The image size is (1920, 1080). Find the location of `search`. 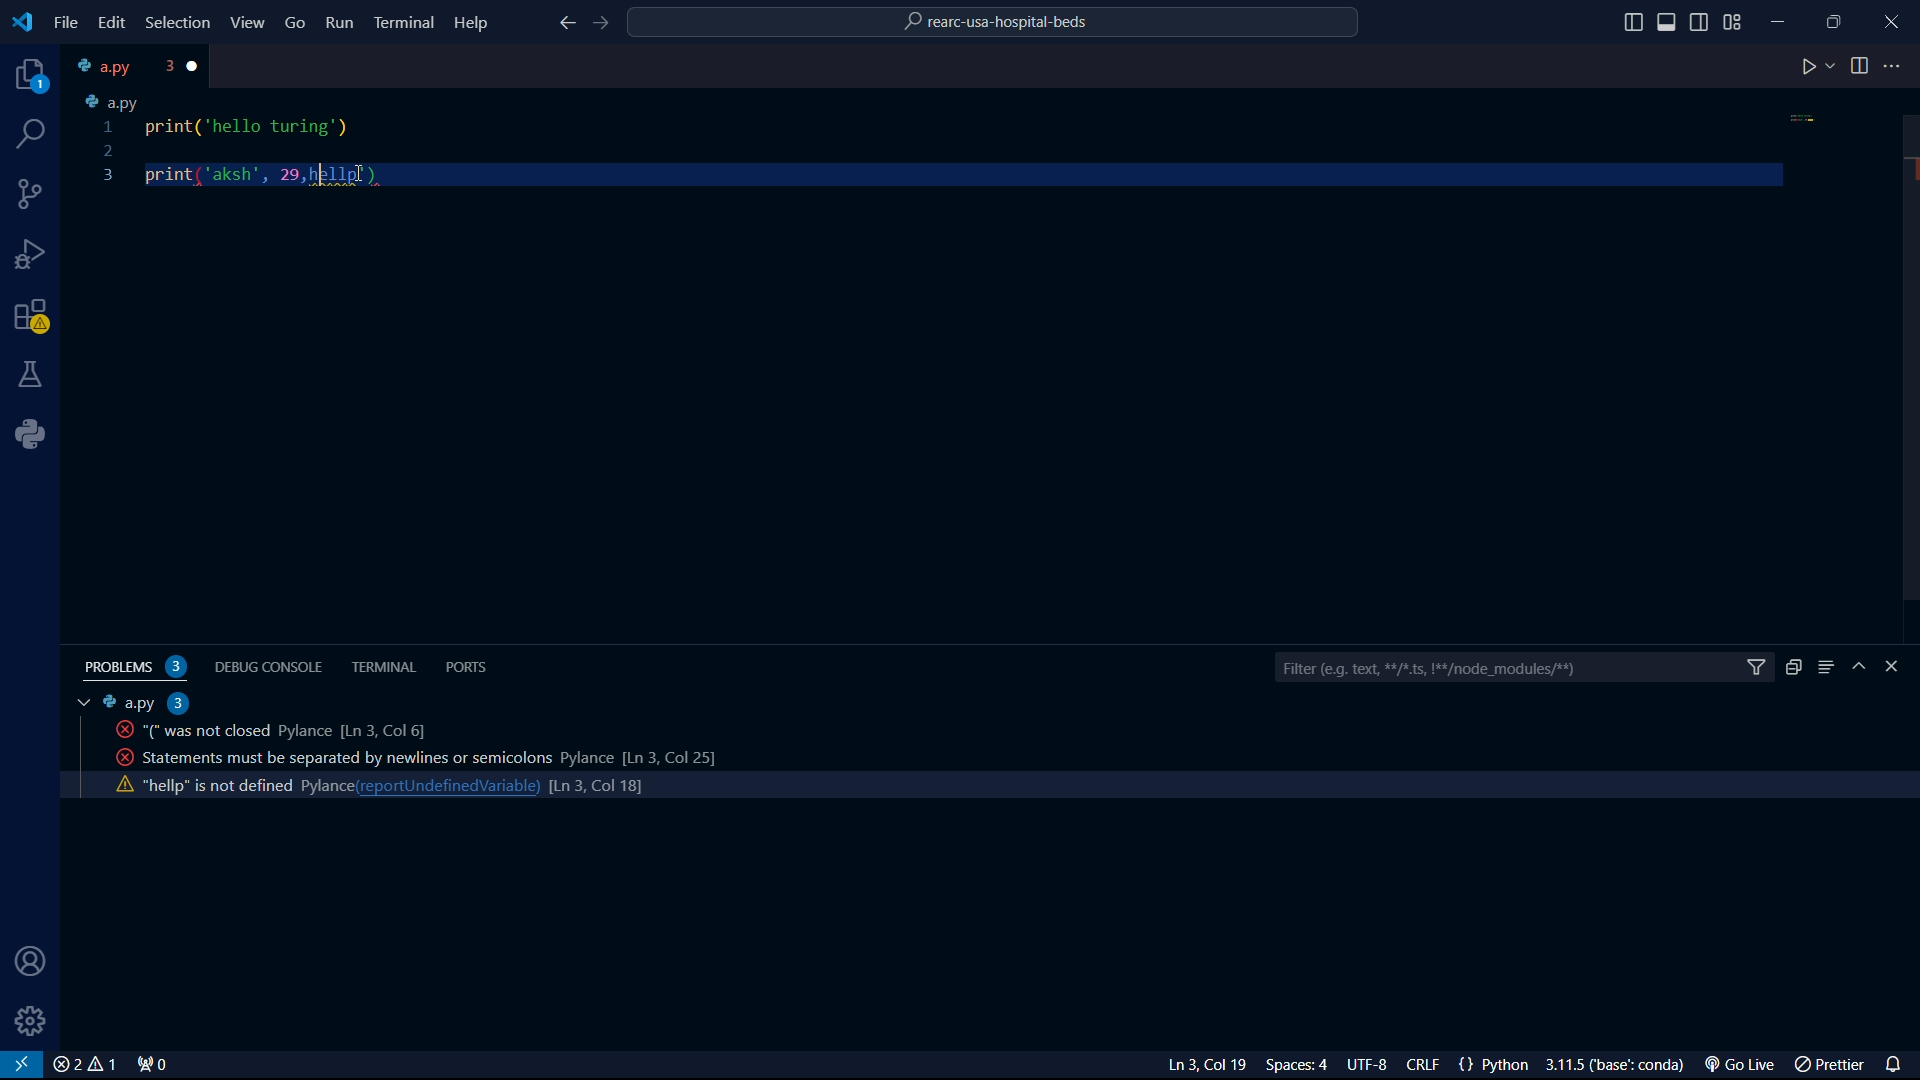

search is located at coordinates (33, 134).